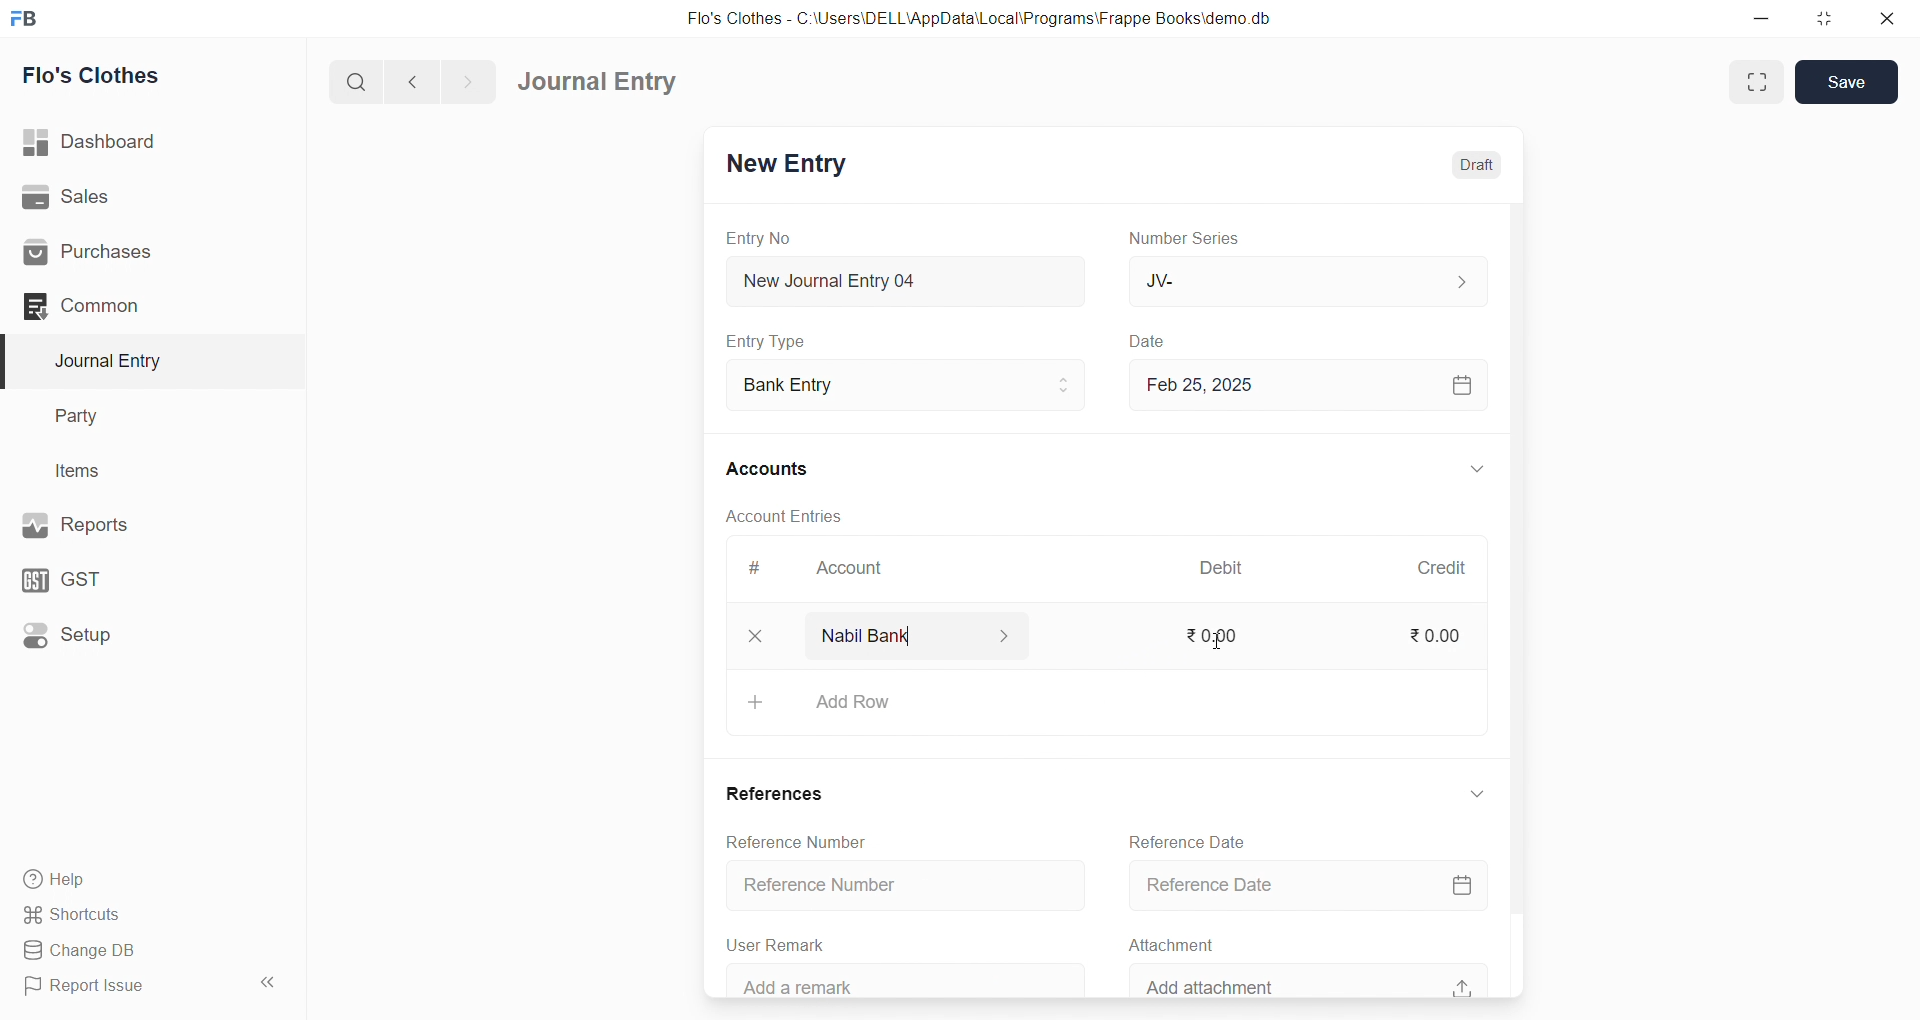 Image resolution: width=1920 pixels, height=1020 pixels. What do you see at coordinates (138, 575) in the screenshot?
I see `GST` at bounding box center [138, 575].